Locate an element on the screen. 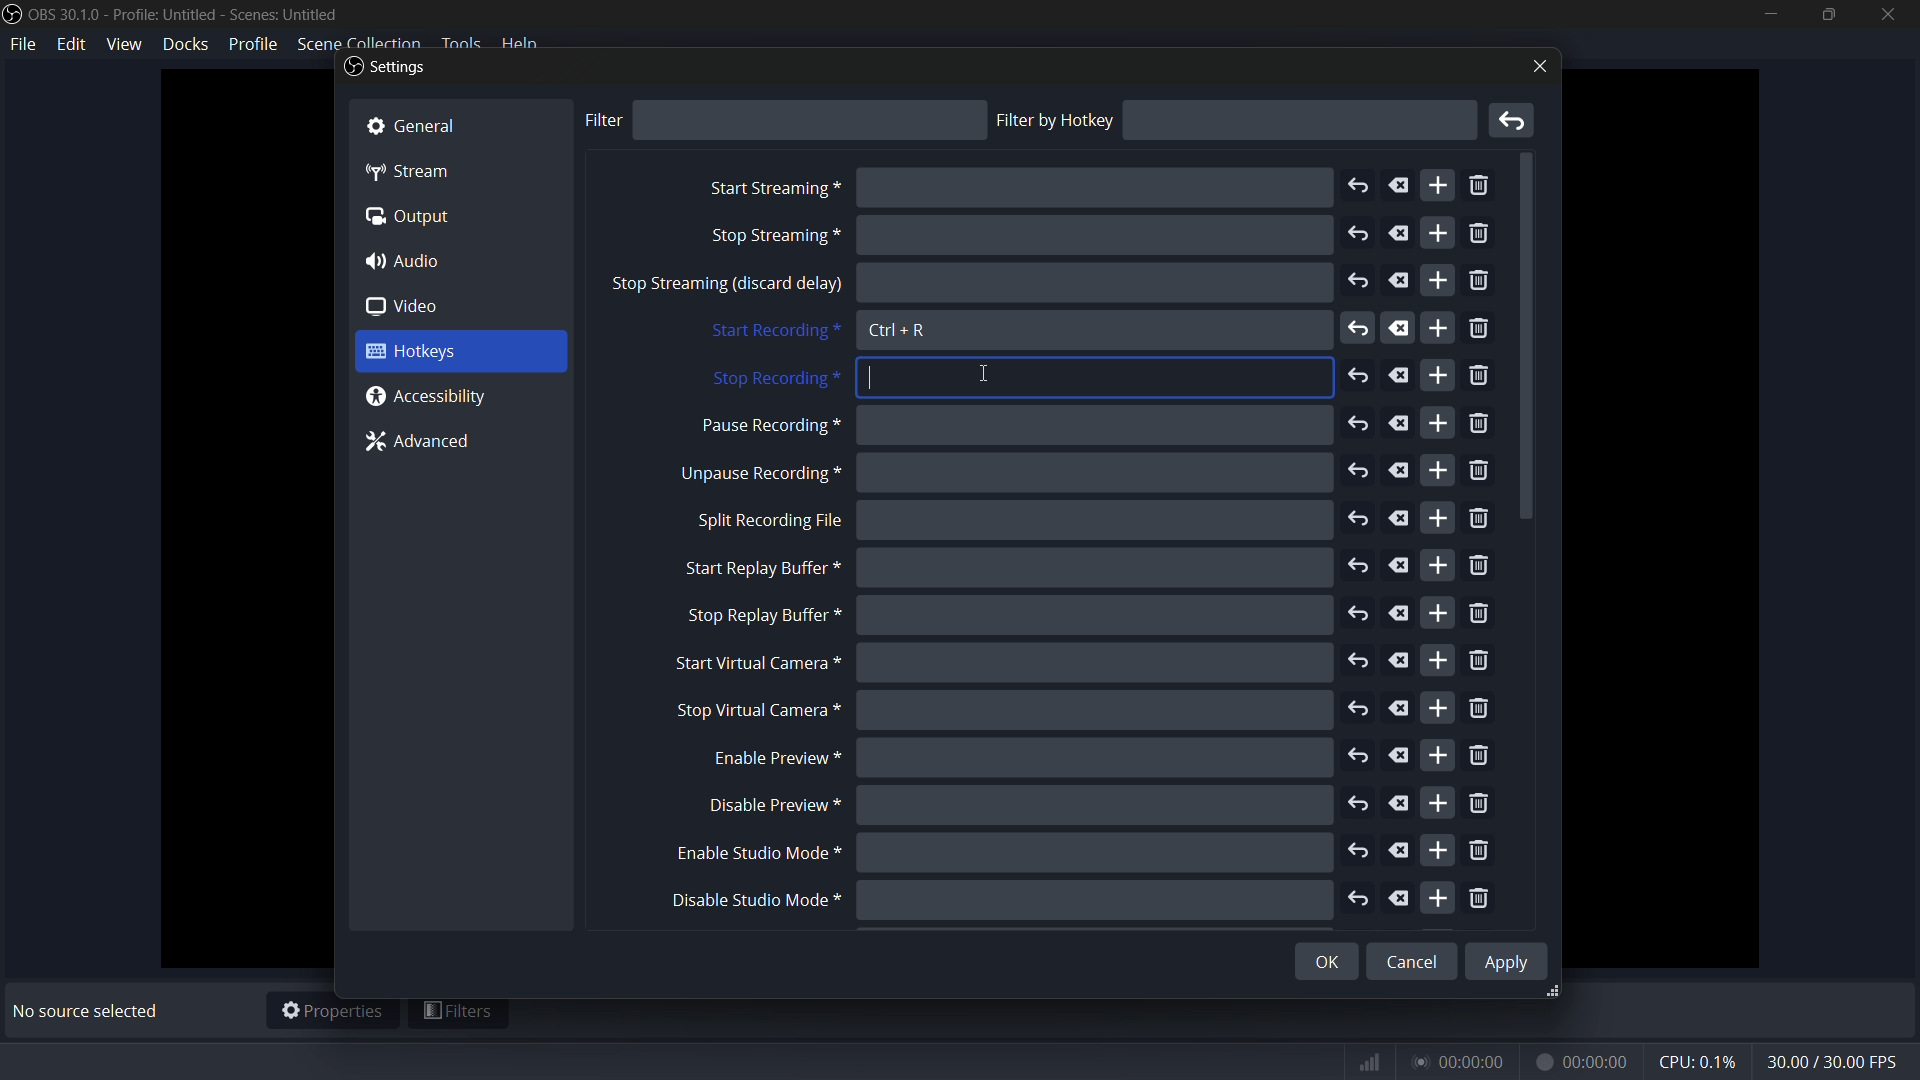 This screenshot has height=1080, width=1920. delete is located at coordinates (1399, 184).